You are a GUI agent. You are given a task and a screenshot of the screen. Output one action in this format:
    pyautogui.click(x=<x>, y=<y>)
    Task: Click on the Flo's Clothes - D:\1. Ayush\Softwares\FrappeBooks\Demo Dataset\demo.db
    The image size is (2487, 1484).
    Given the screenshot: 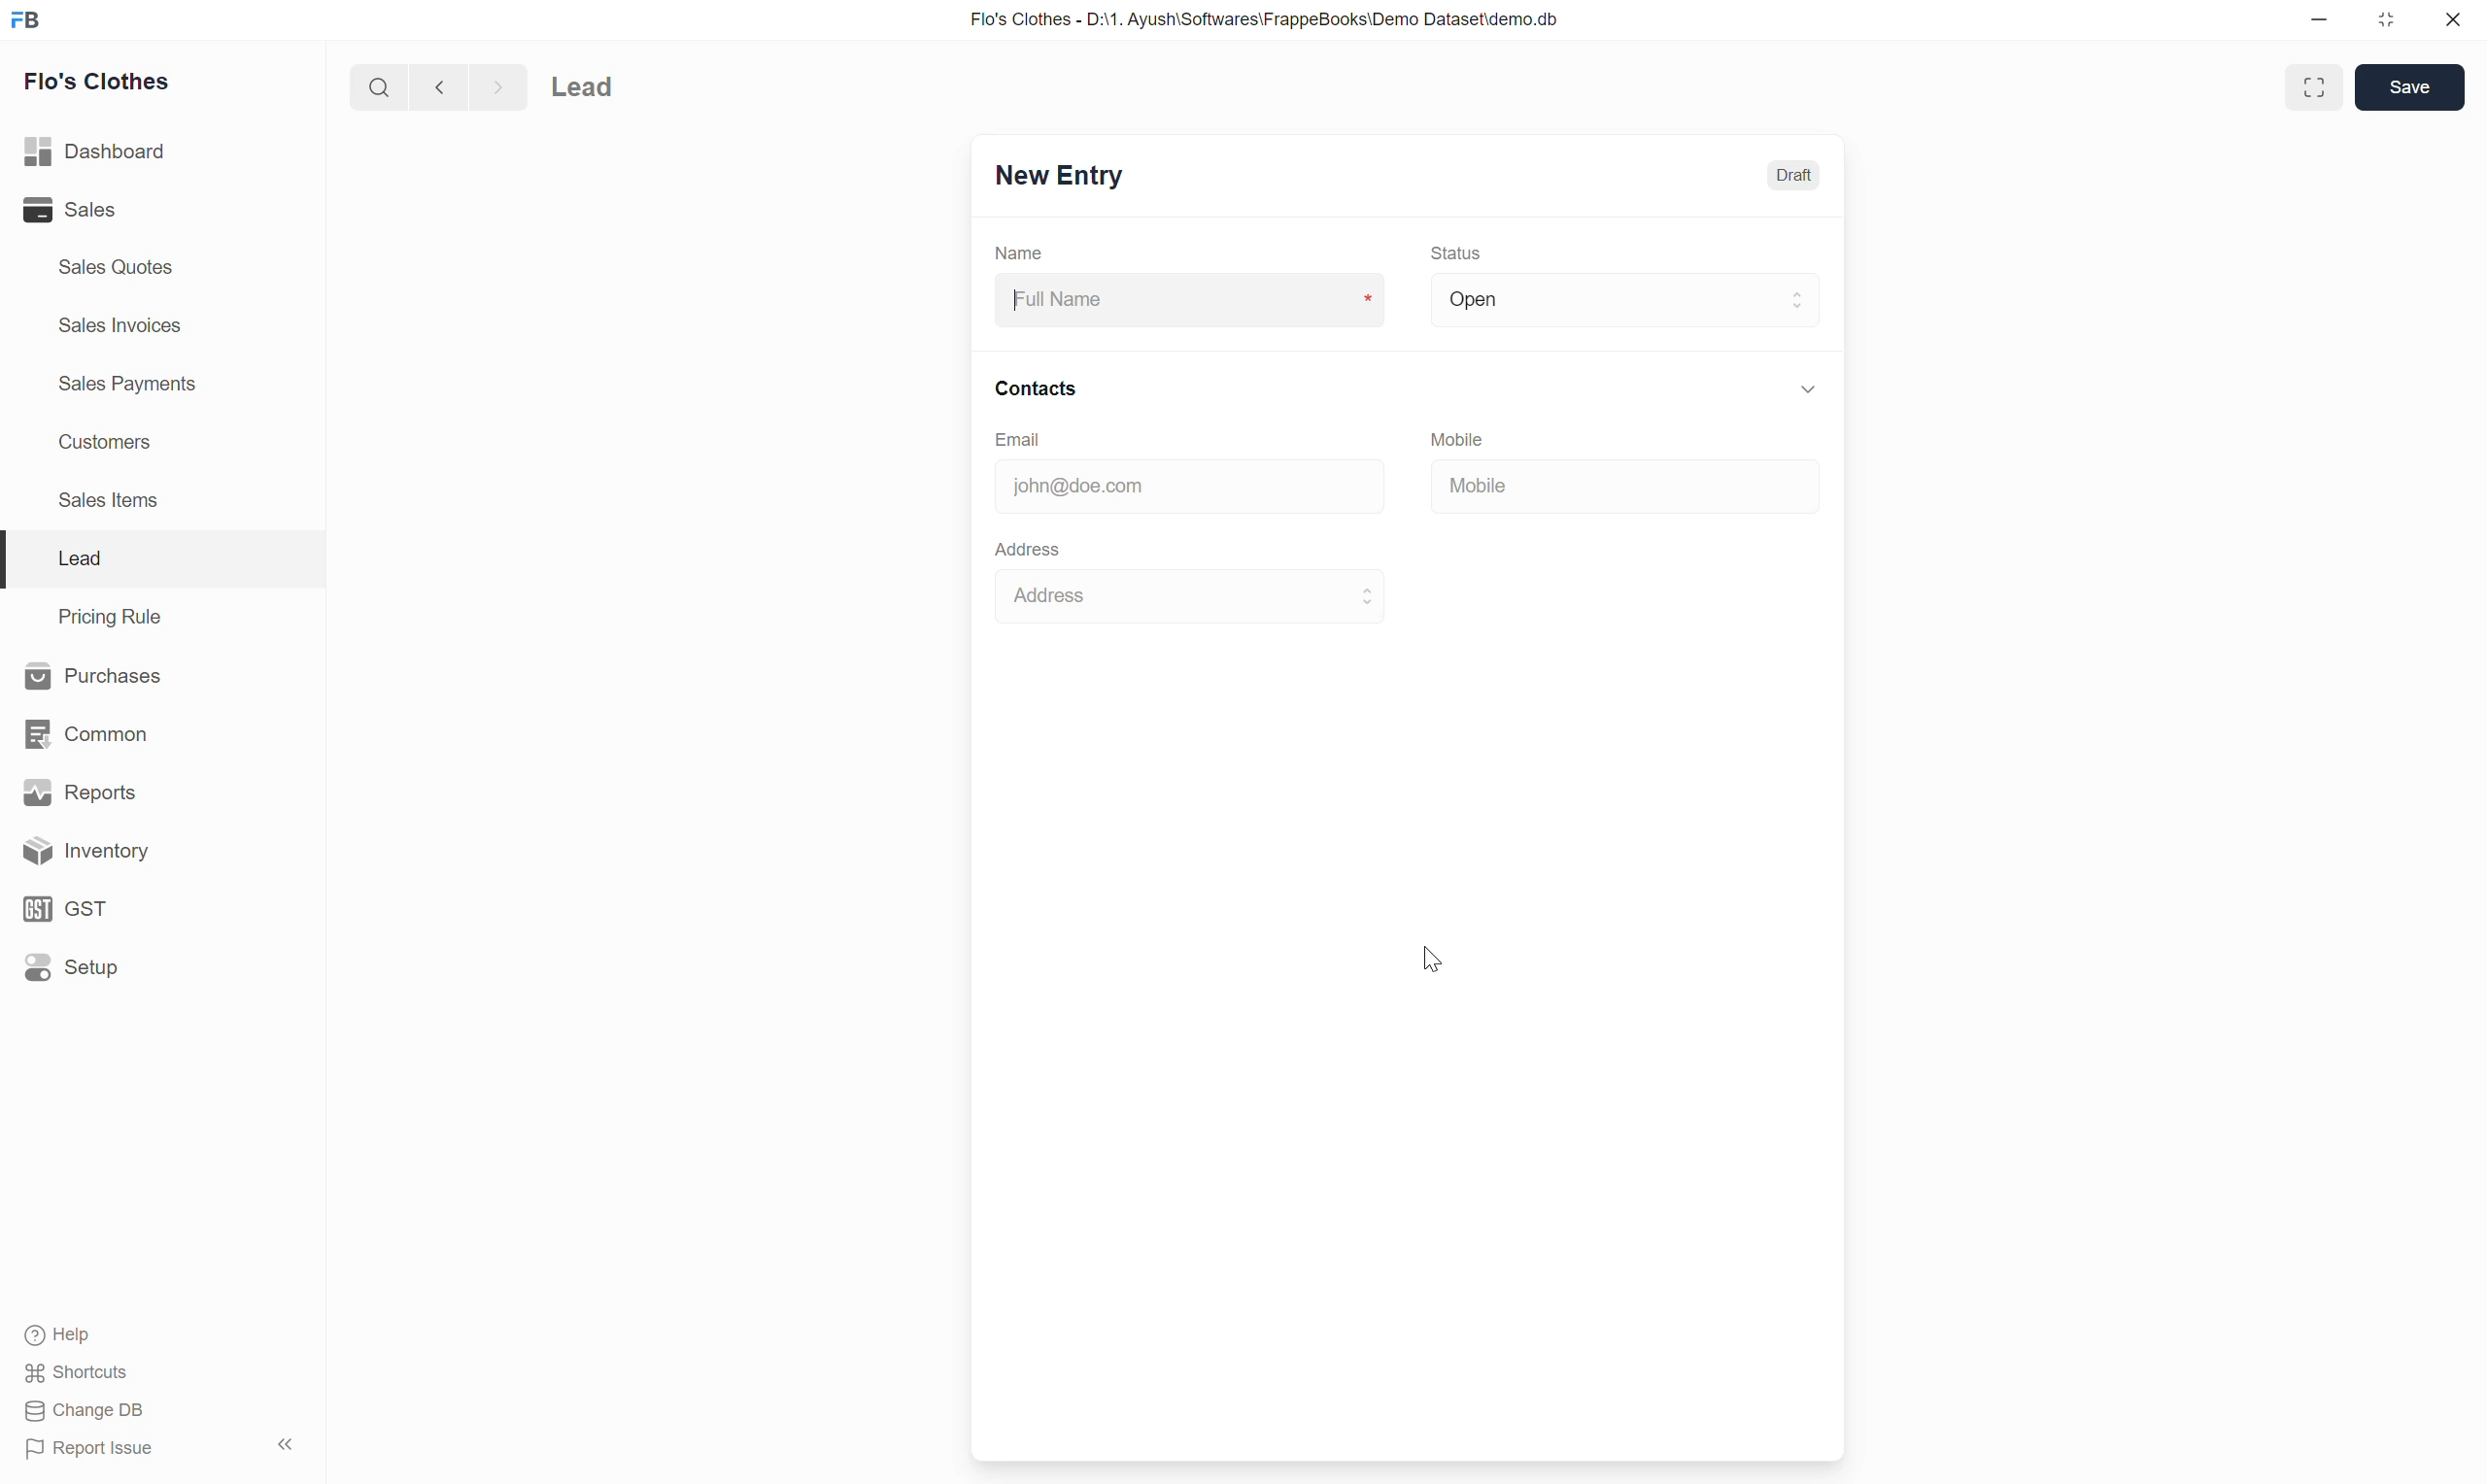 What is the action you would take?
    pyautogui.click(x=1266, y=18)
    